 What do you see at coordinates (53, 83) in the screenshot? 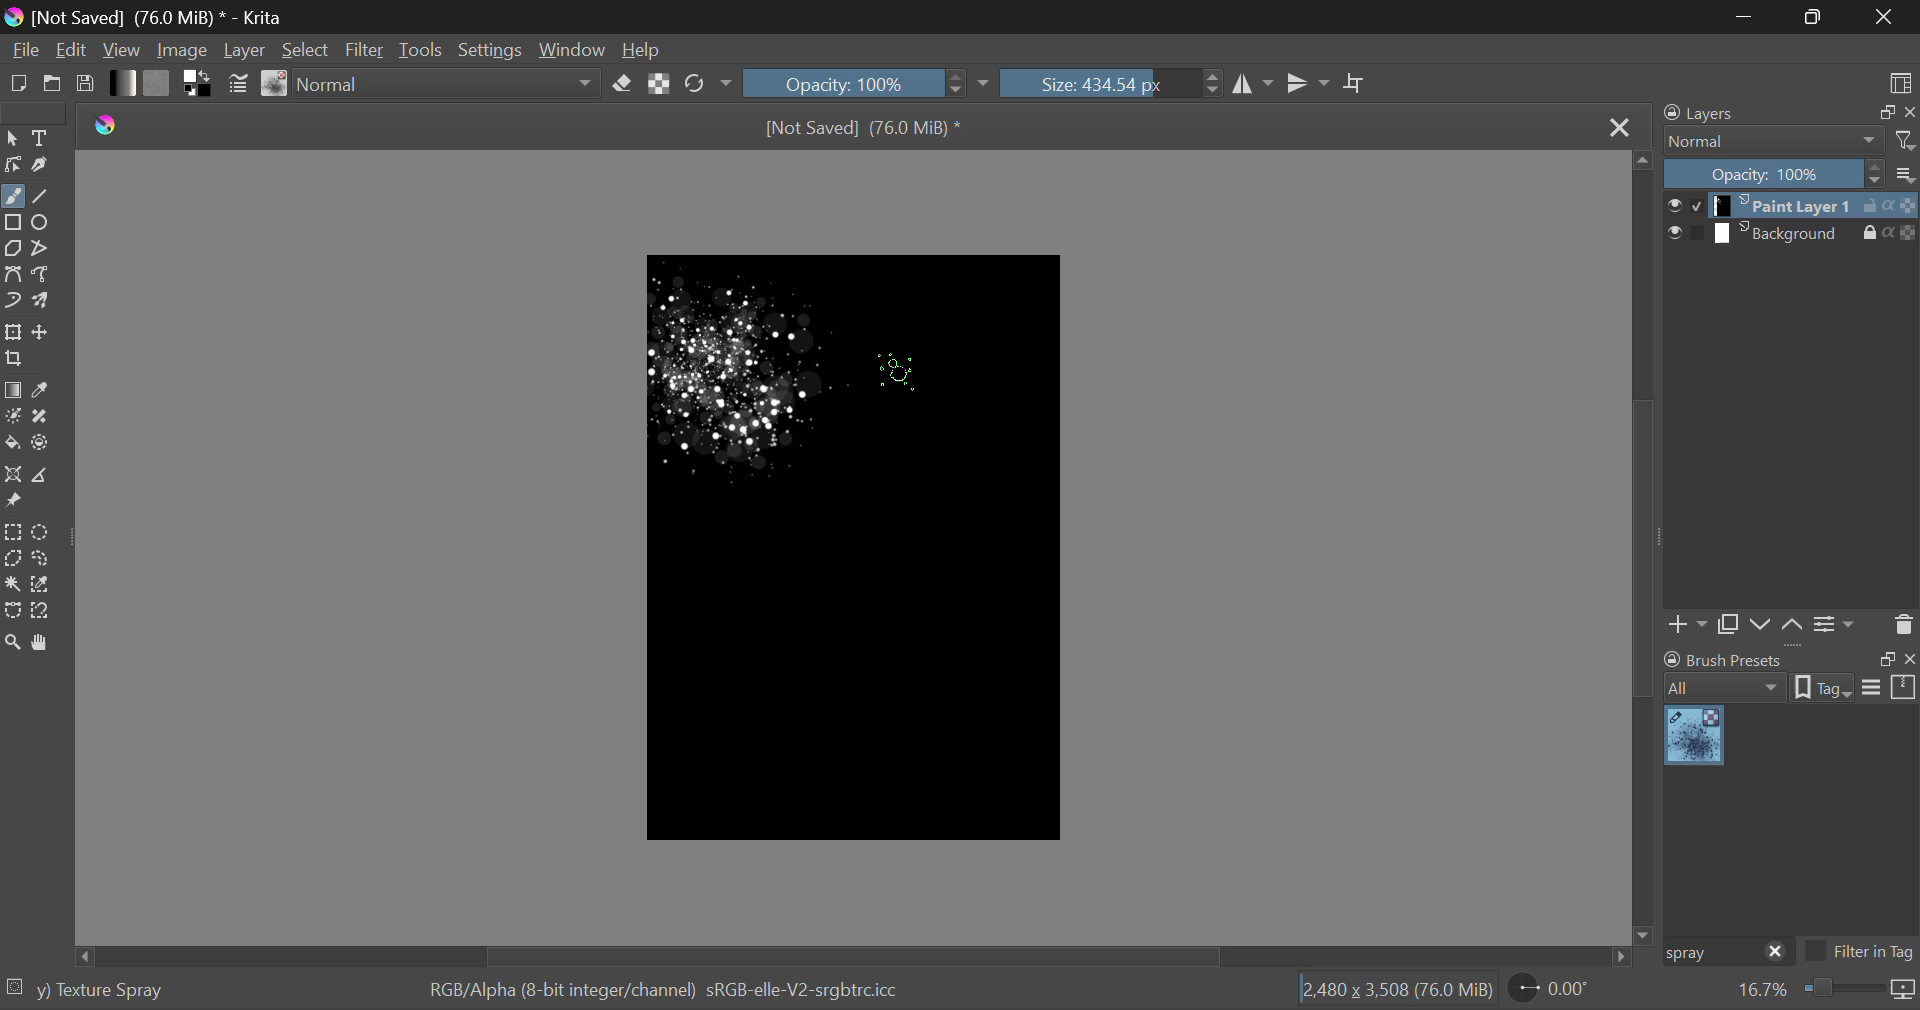
I see `Open` at bounding box center [53, 83].